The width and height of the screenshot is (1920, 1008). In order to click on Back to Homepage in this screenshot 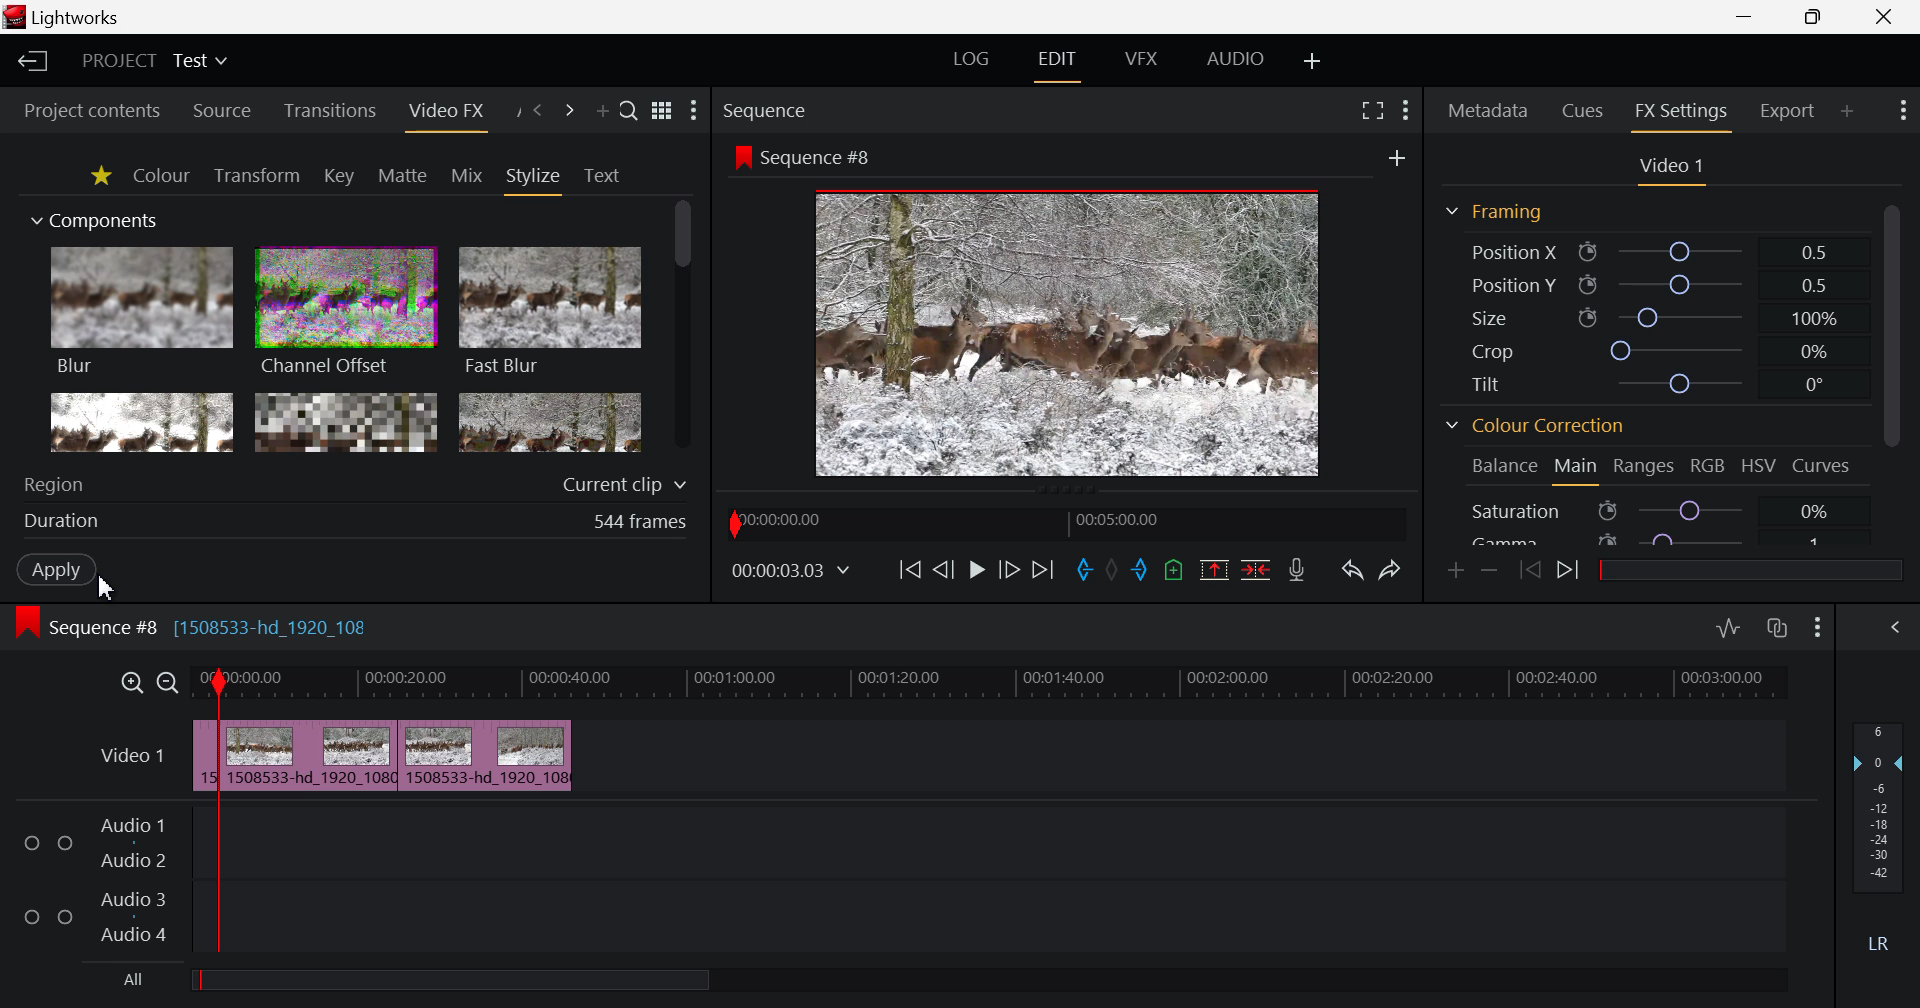, I will do `click(32, 62)`.